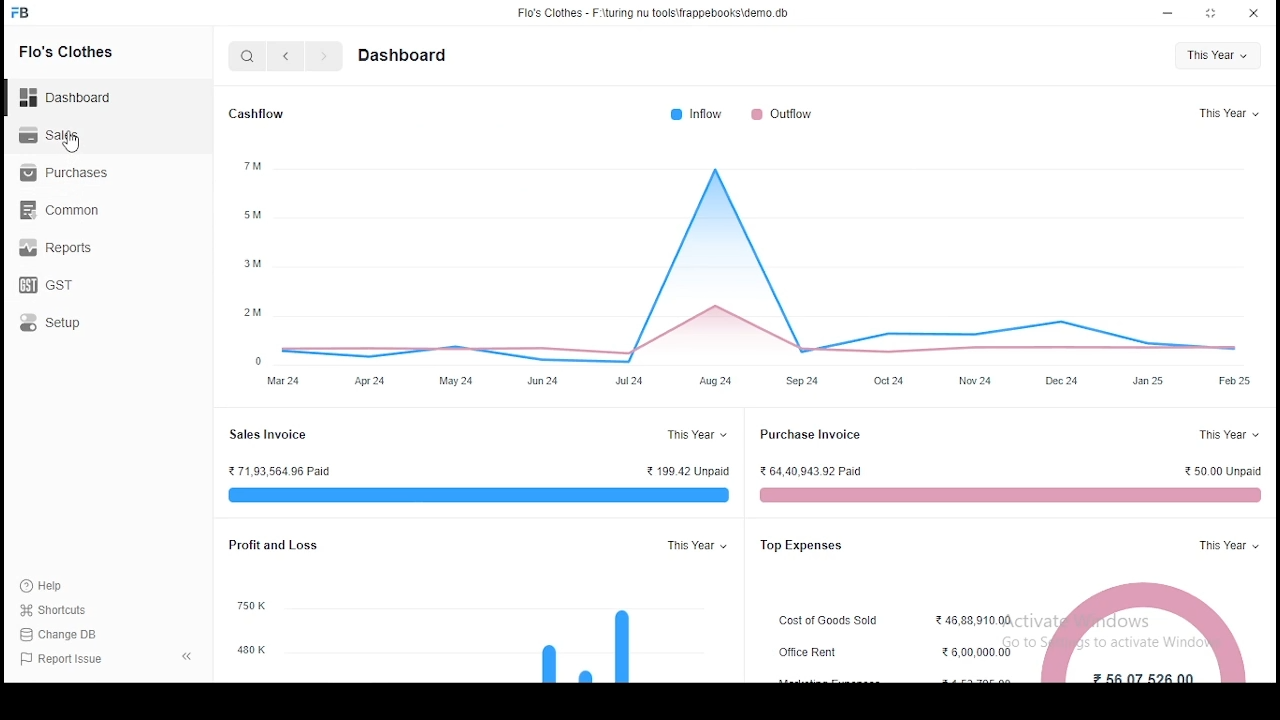 The image size is (1280, 720). I want to click on oct 24, so click(889, 381).